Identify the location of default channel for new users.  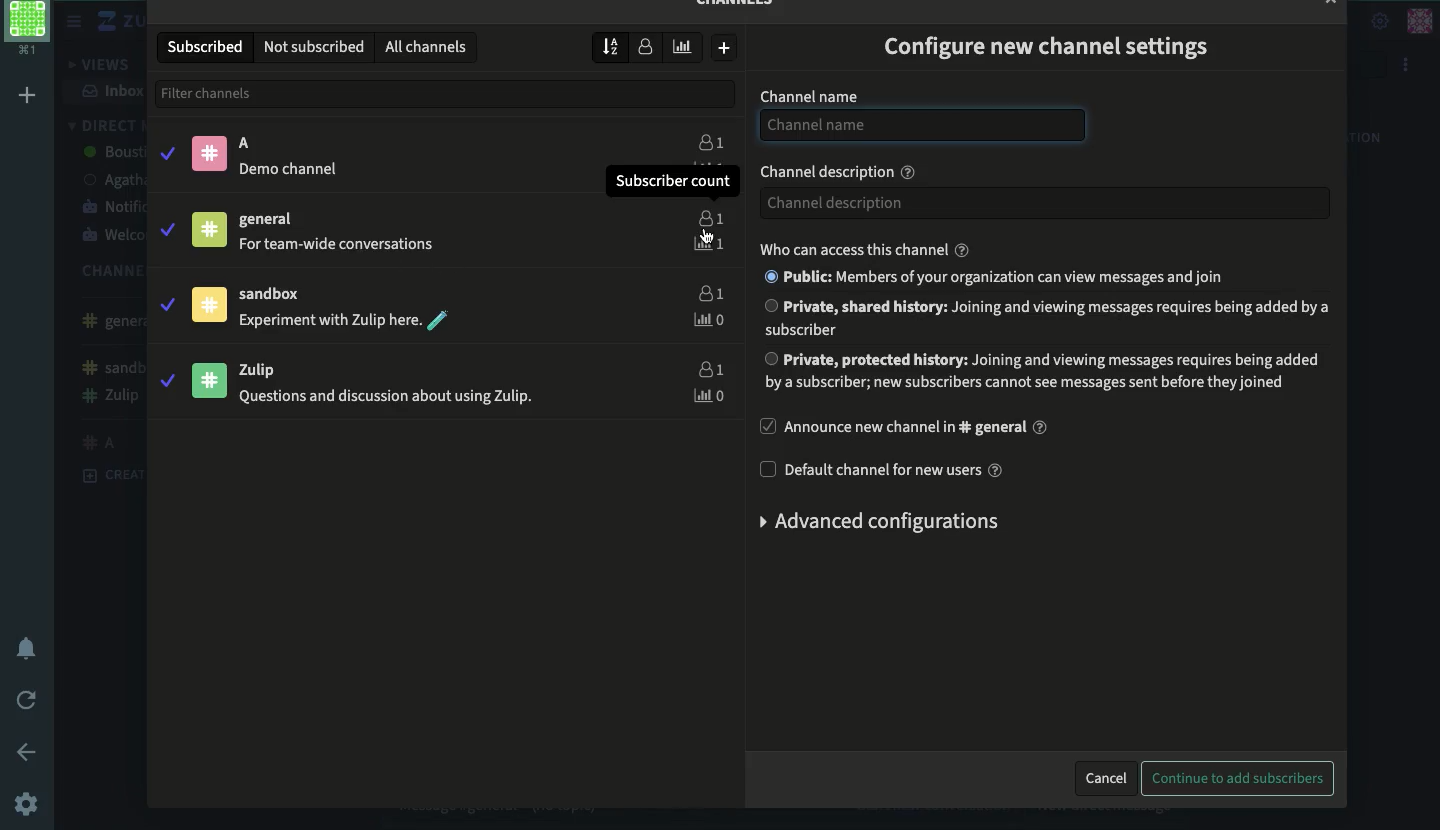
(886, 469).